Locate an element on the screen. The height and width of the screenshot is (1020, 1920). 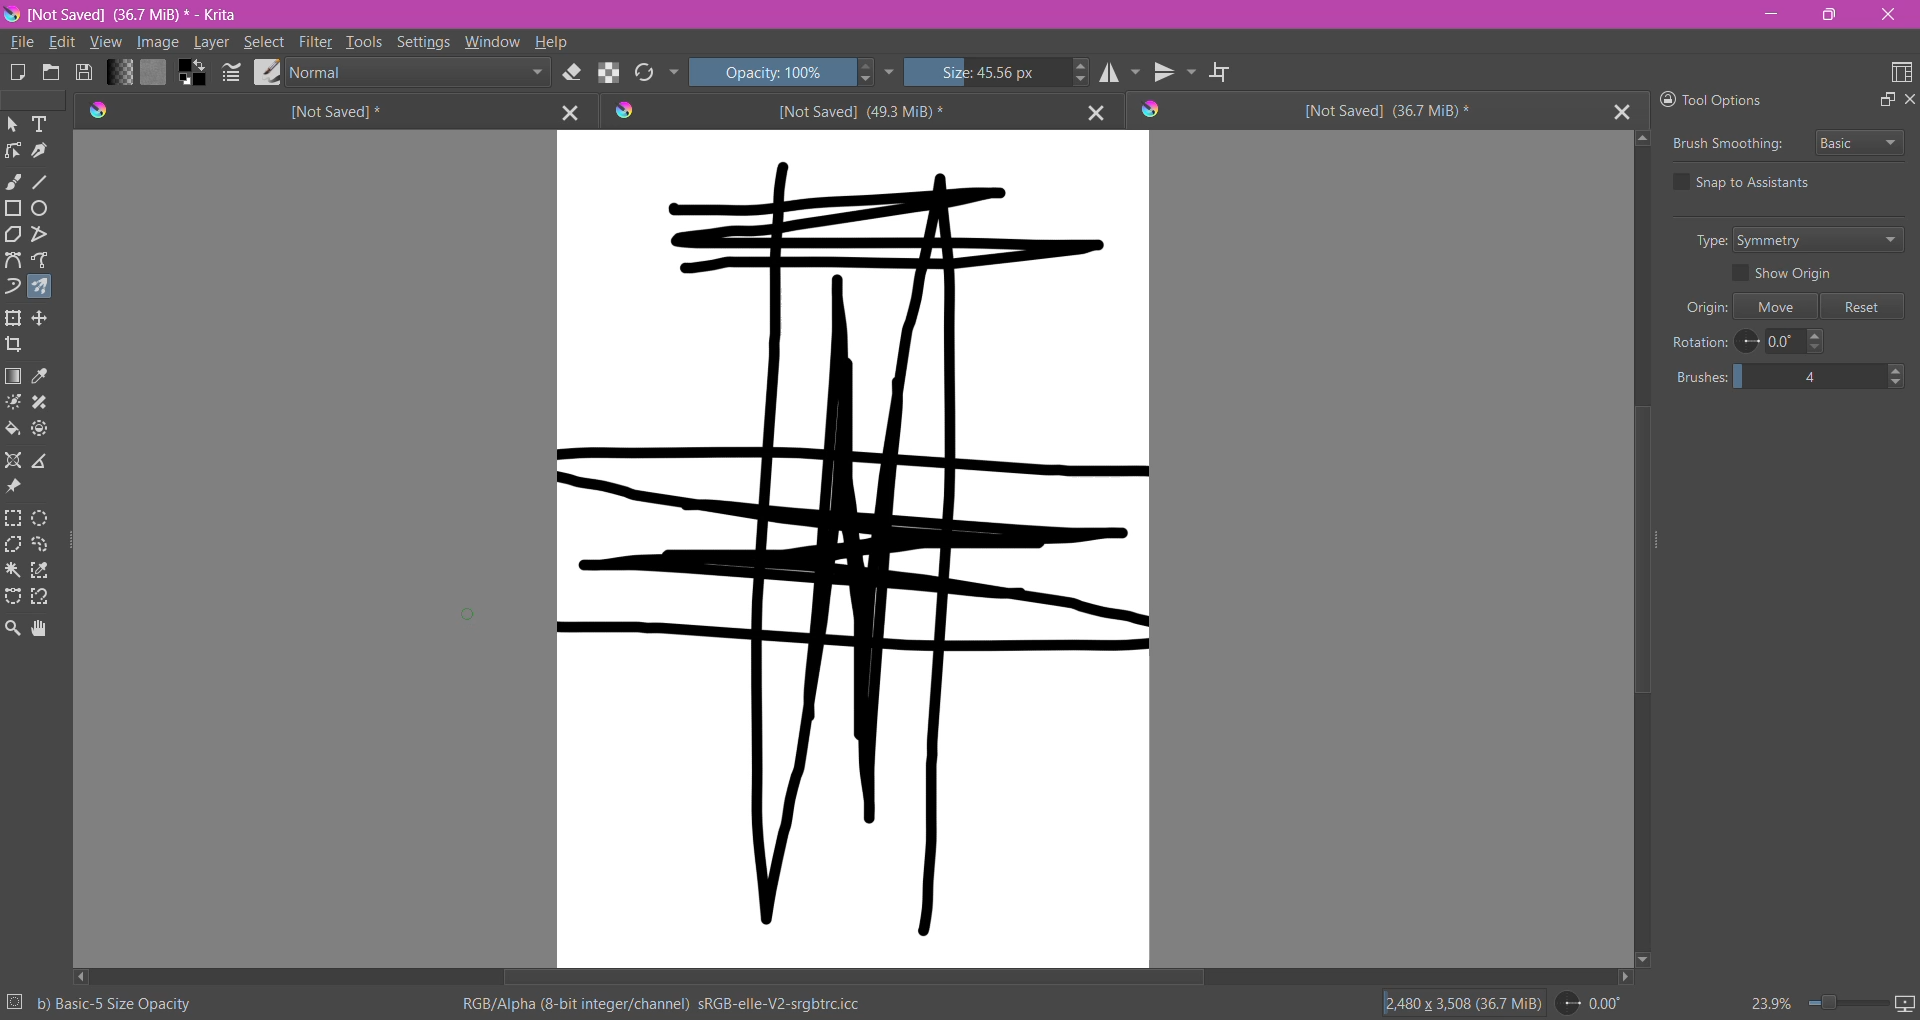
Horizontal Mirror Tool is located at coordinates (1119, 73).